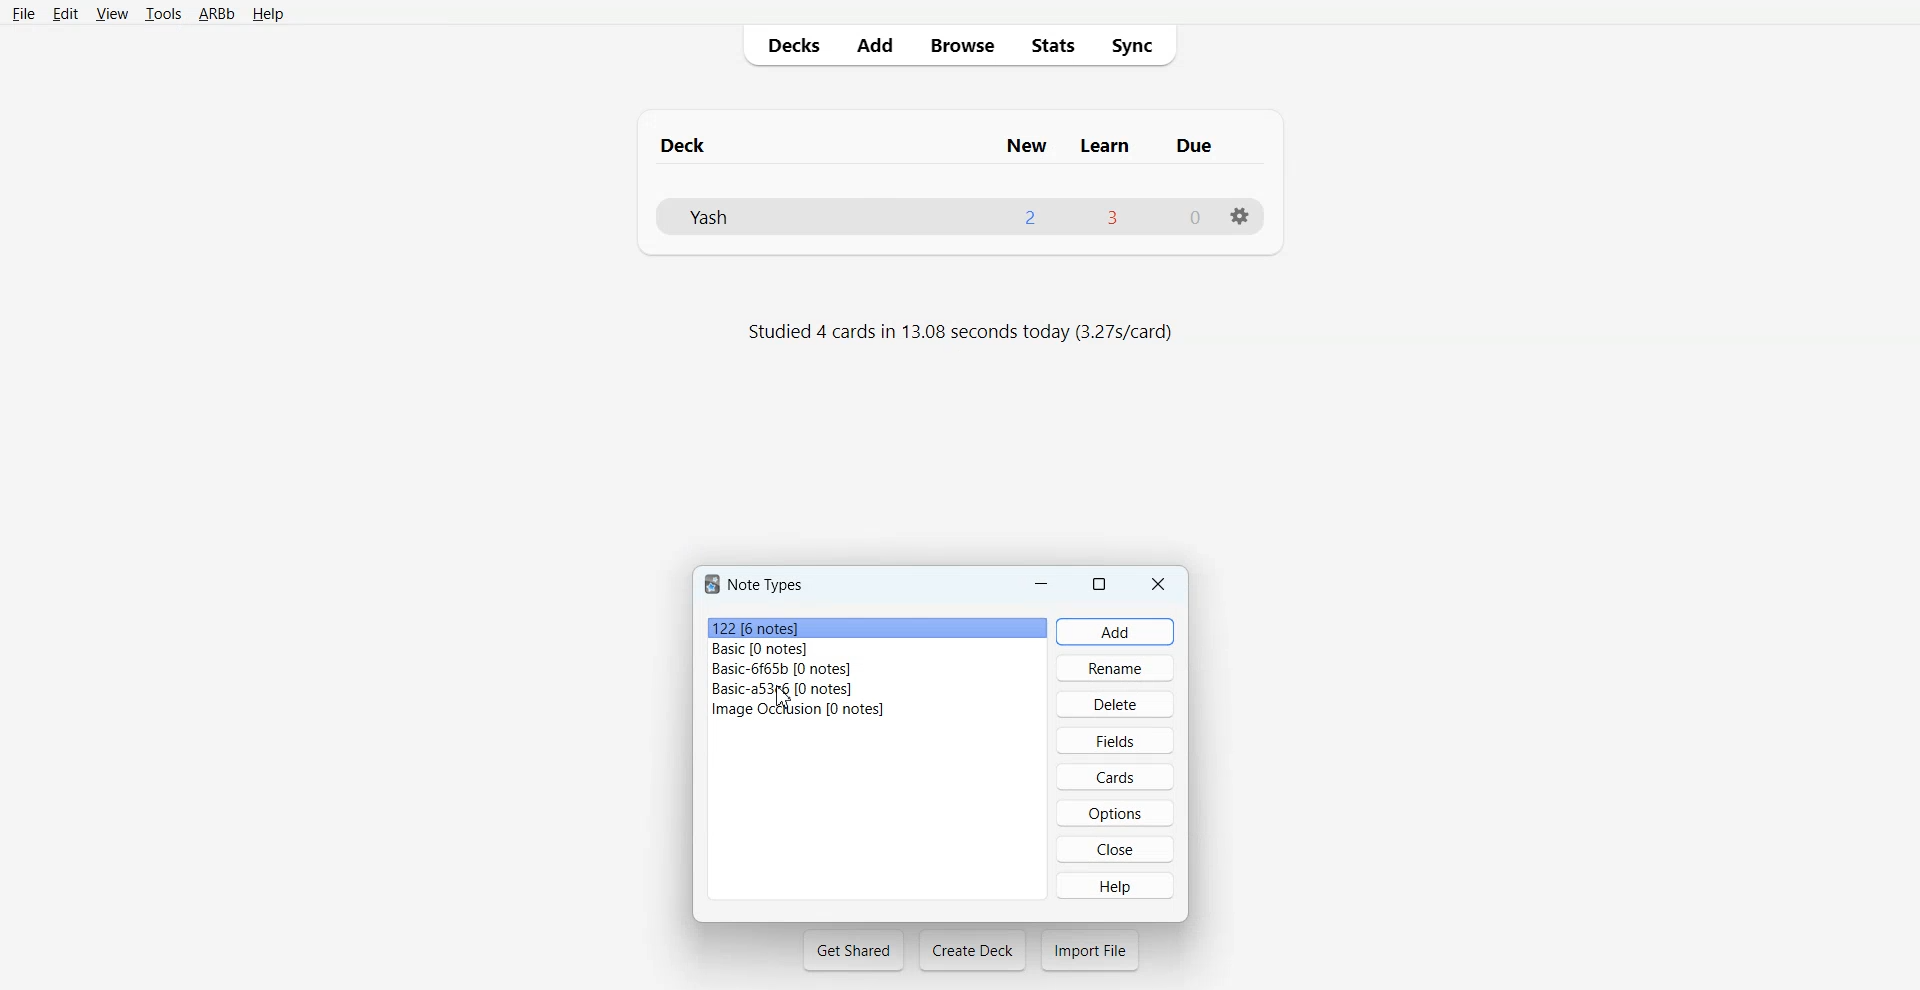 This screenshot has height=990, width=1920. Describe the element at coordinates (1115, 703) in the screenshot. I see `Delete` at that location.